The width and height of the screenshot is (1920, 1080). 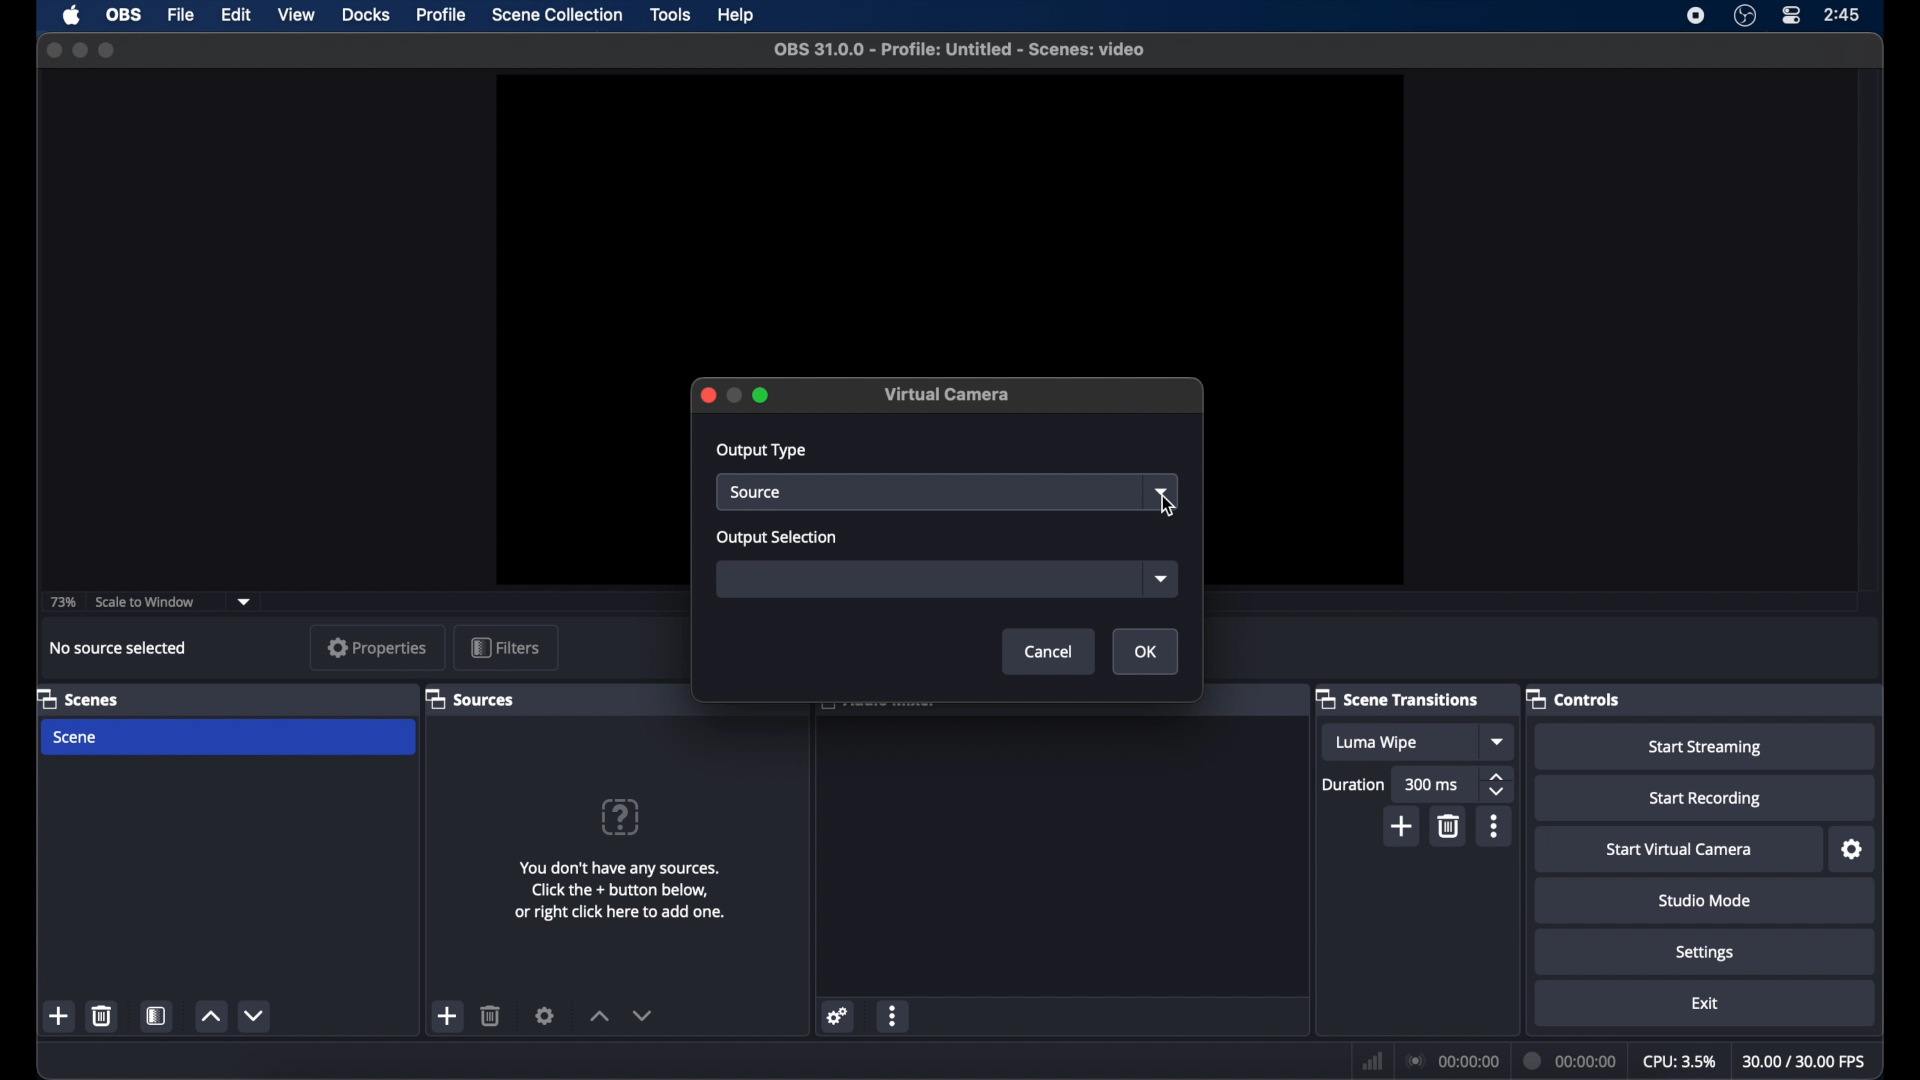 I want to click on decrement, so click(x=642, y=1015).